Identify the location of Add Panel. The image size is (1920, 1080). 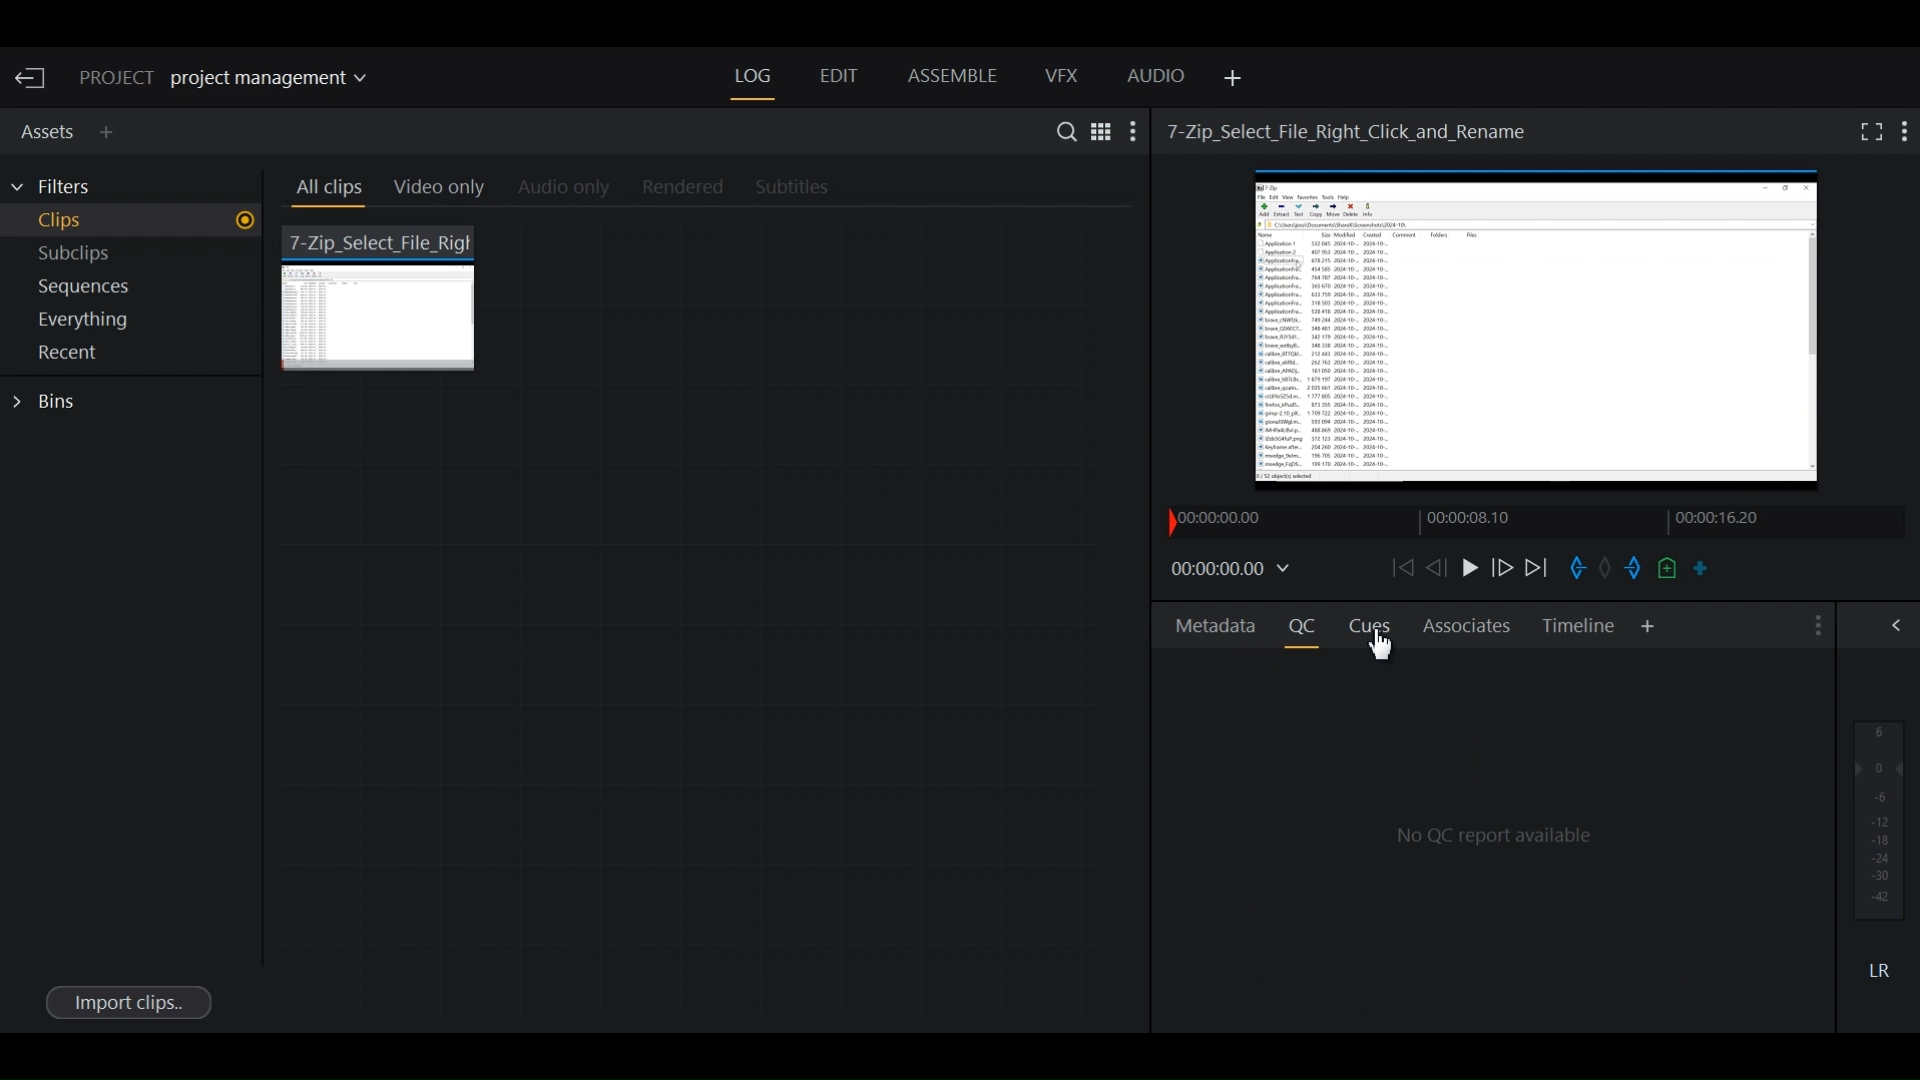
(111, 132).